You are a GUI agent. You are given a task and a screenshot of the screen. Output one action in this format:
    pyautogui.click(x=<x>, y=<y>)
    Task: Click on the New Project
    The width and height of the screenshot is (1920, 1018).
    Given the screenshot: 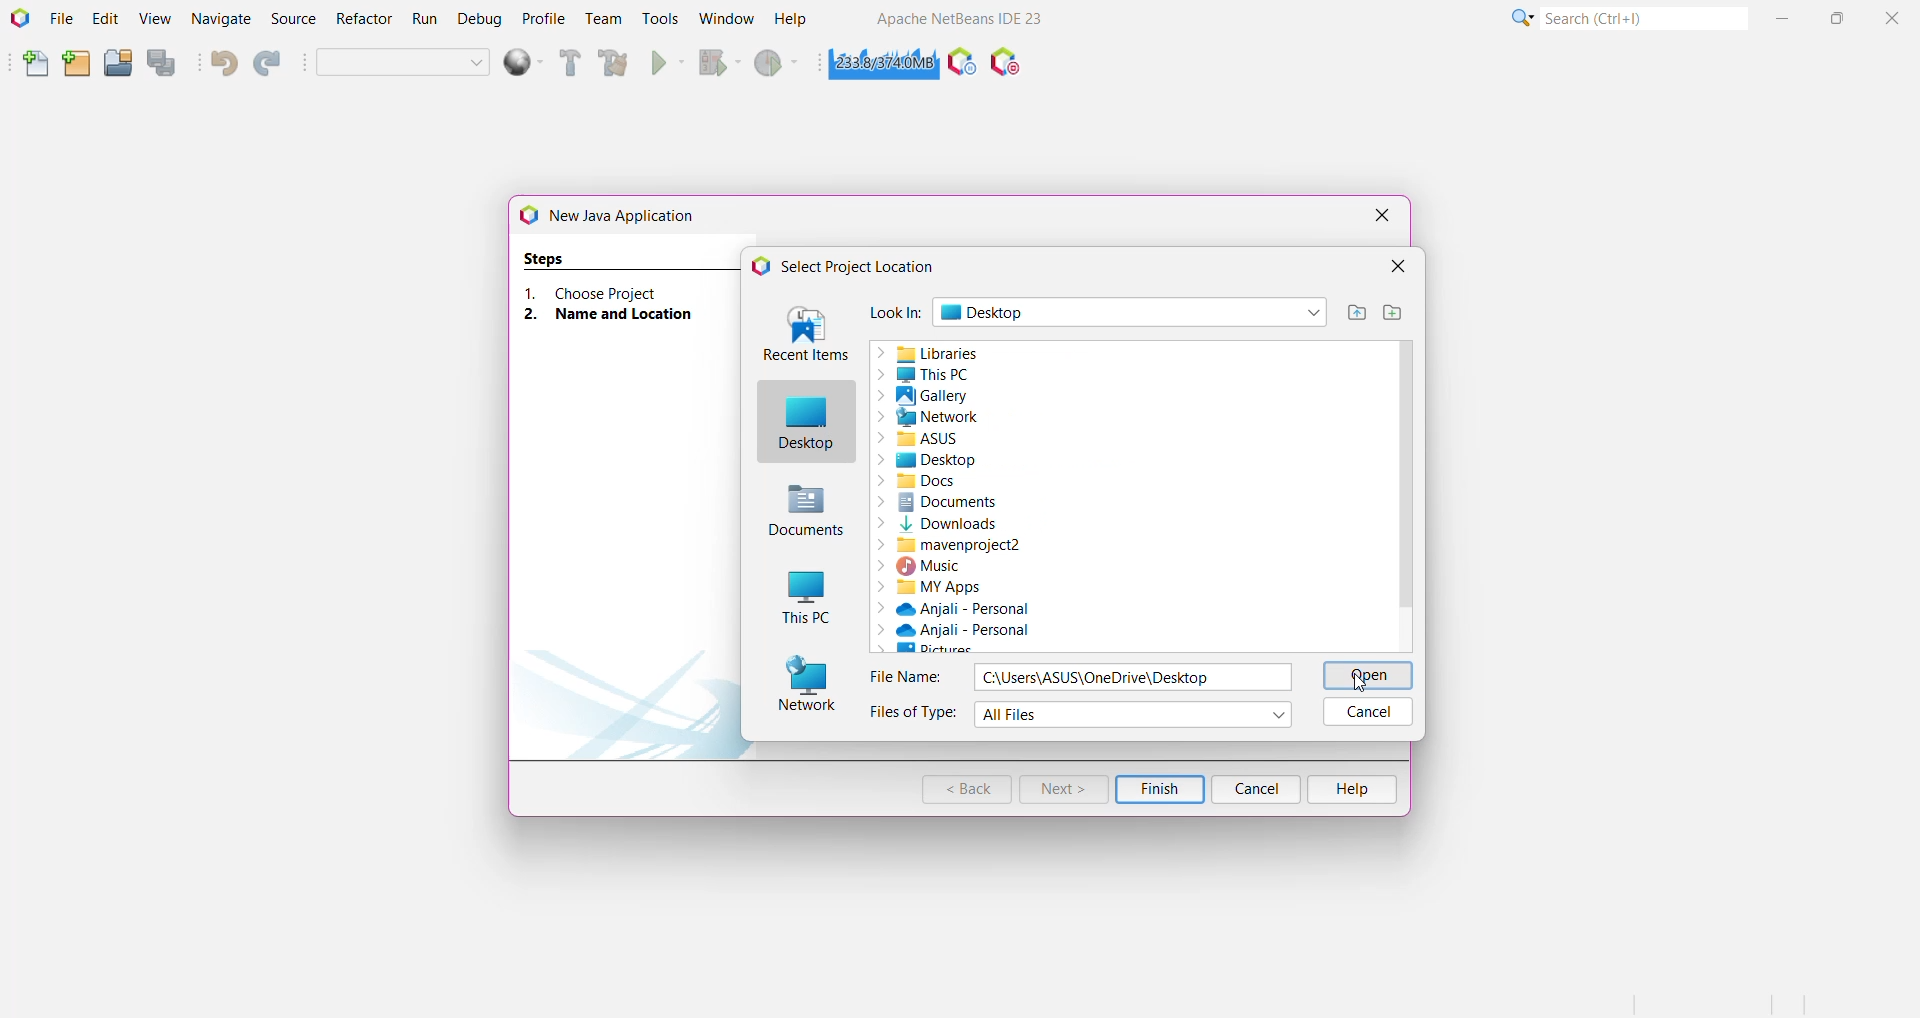 What is the action you would take?
    pyautogui.click(x=75, y=65)
    